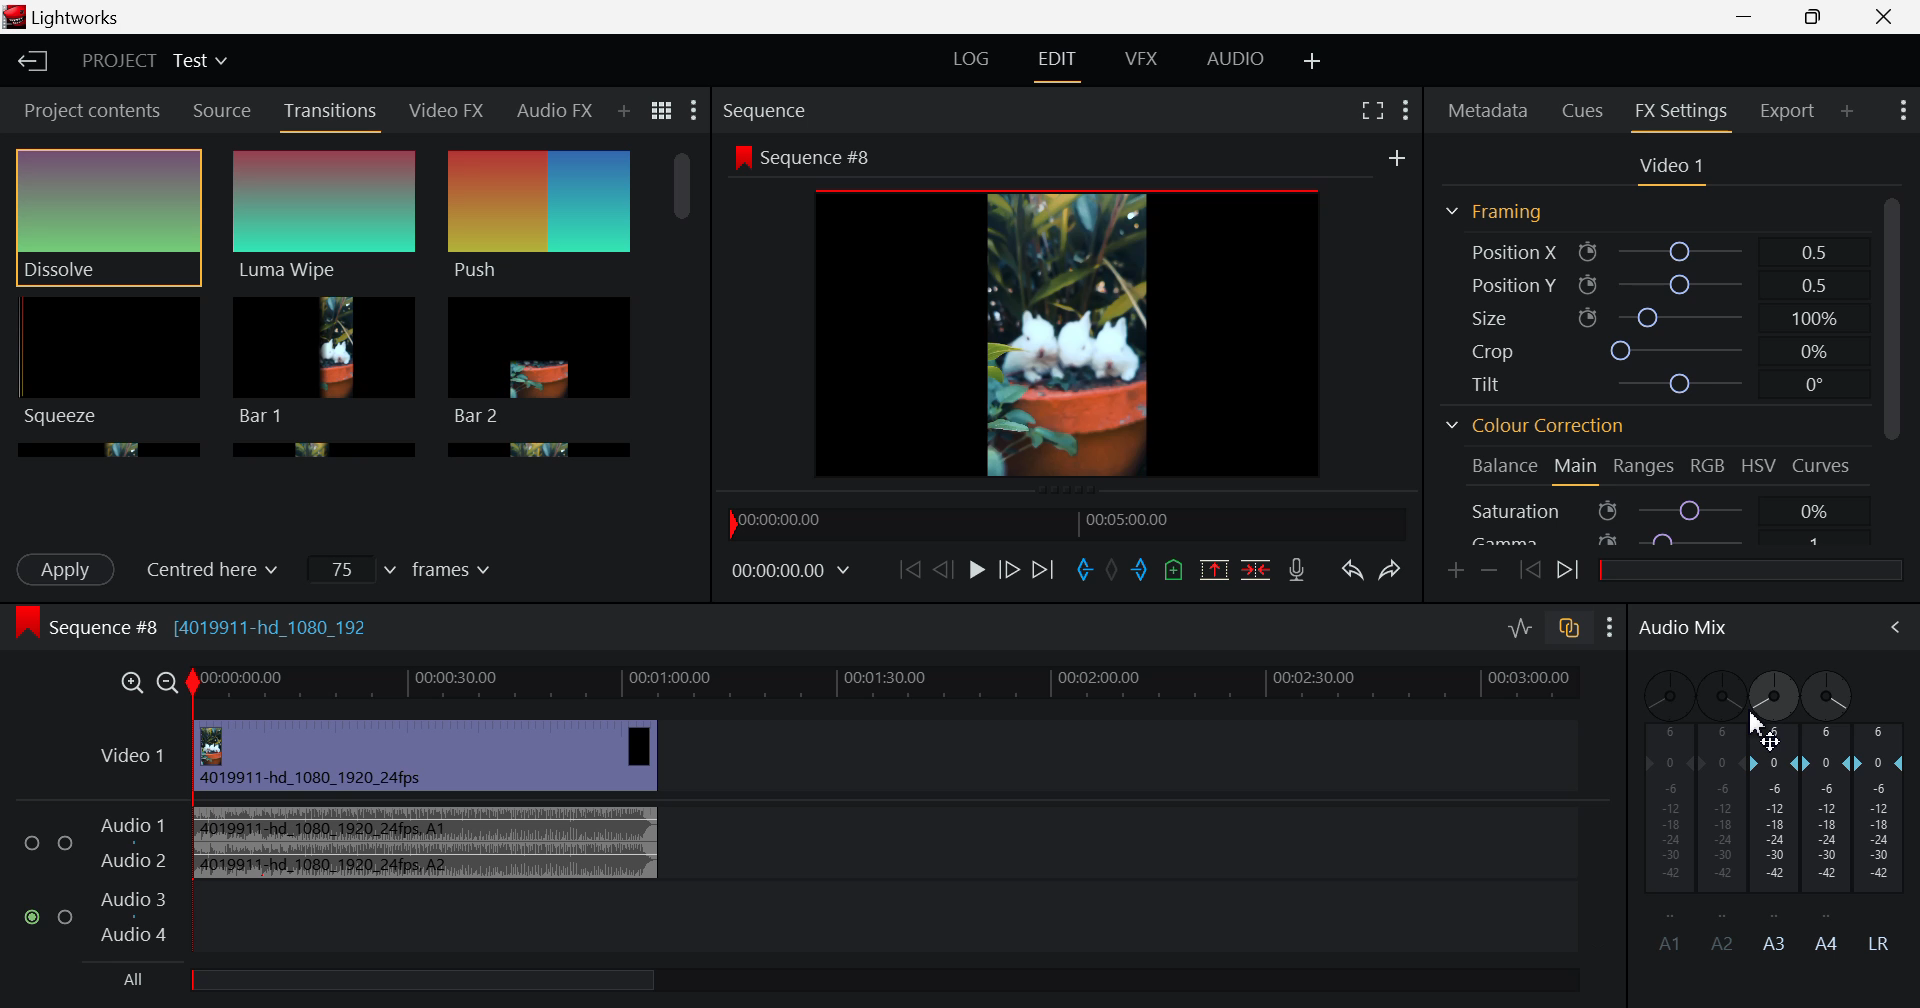 This screenshot has height=1008, width=1920. Describe the element at coordinates (1392, 572) in the screenshot. I see `Redo` at that location.